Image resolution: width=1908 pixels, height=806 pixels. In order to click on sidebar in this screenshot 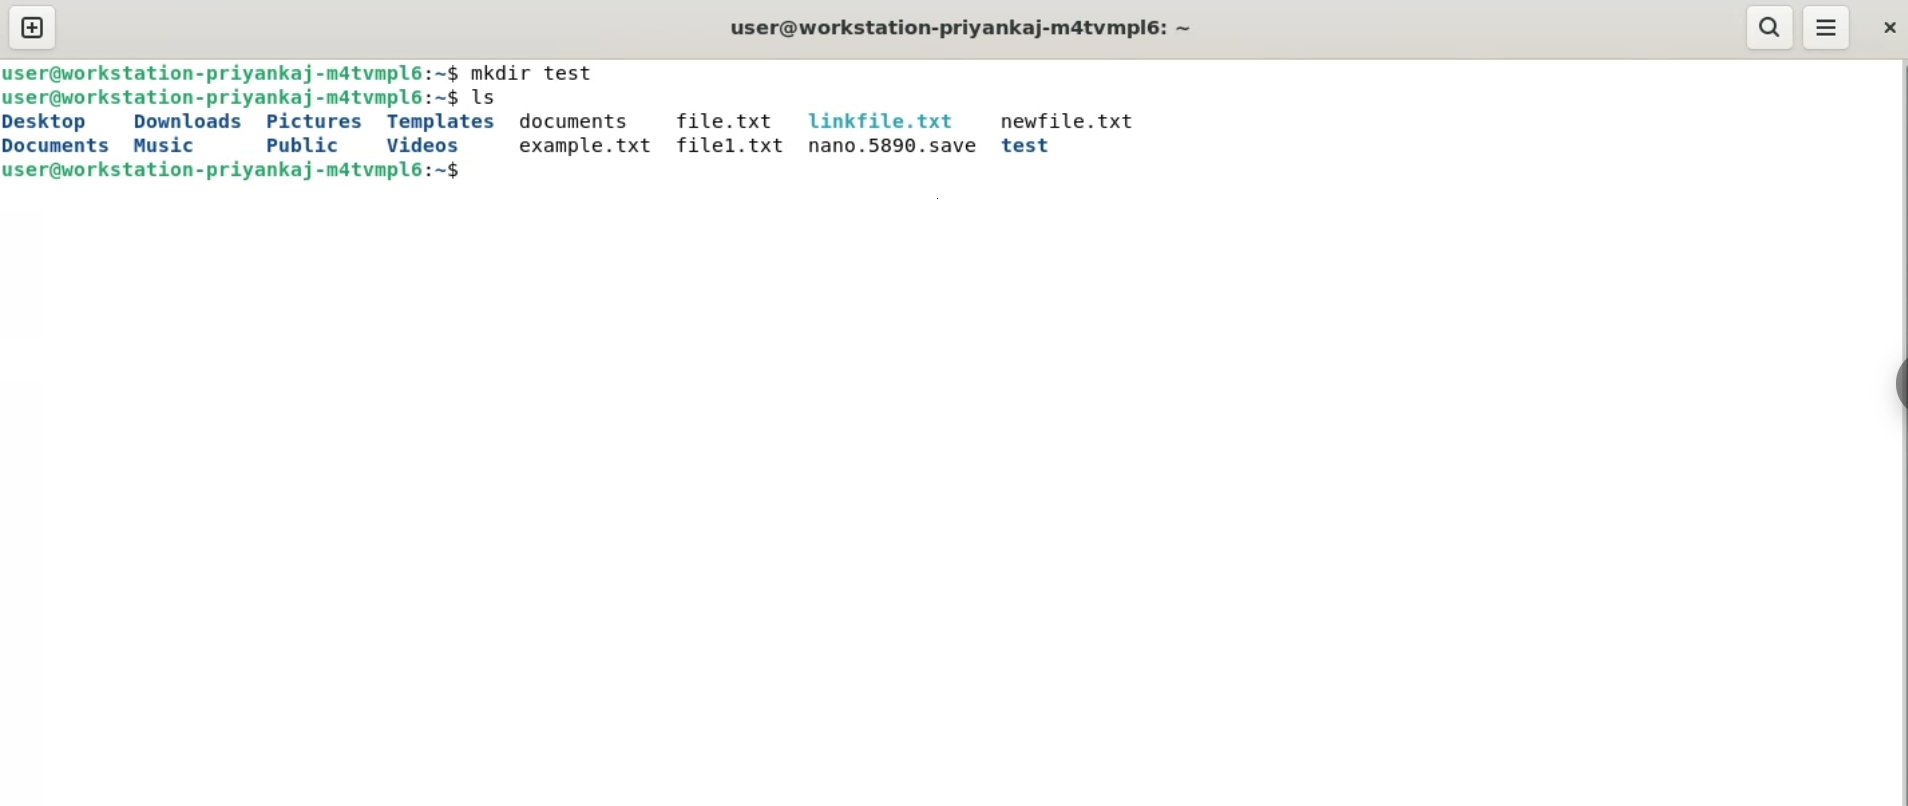, I will do `click(1898, 386)`.